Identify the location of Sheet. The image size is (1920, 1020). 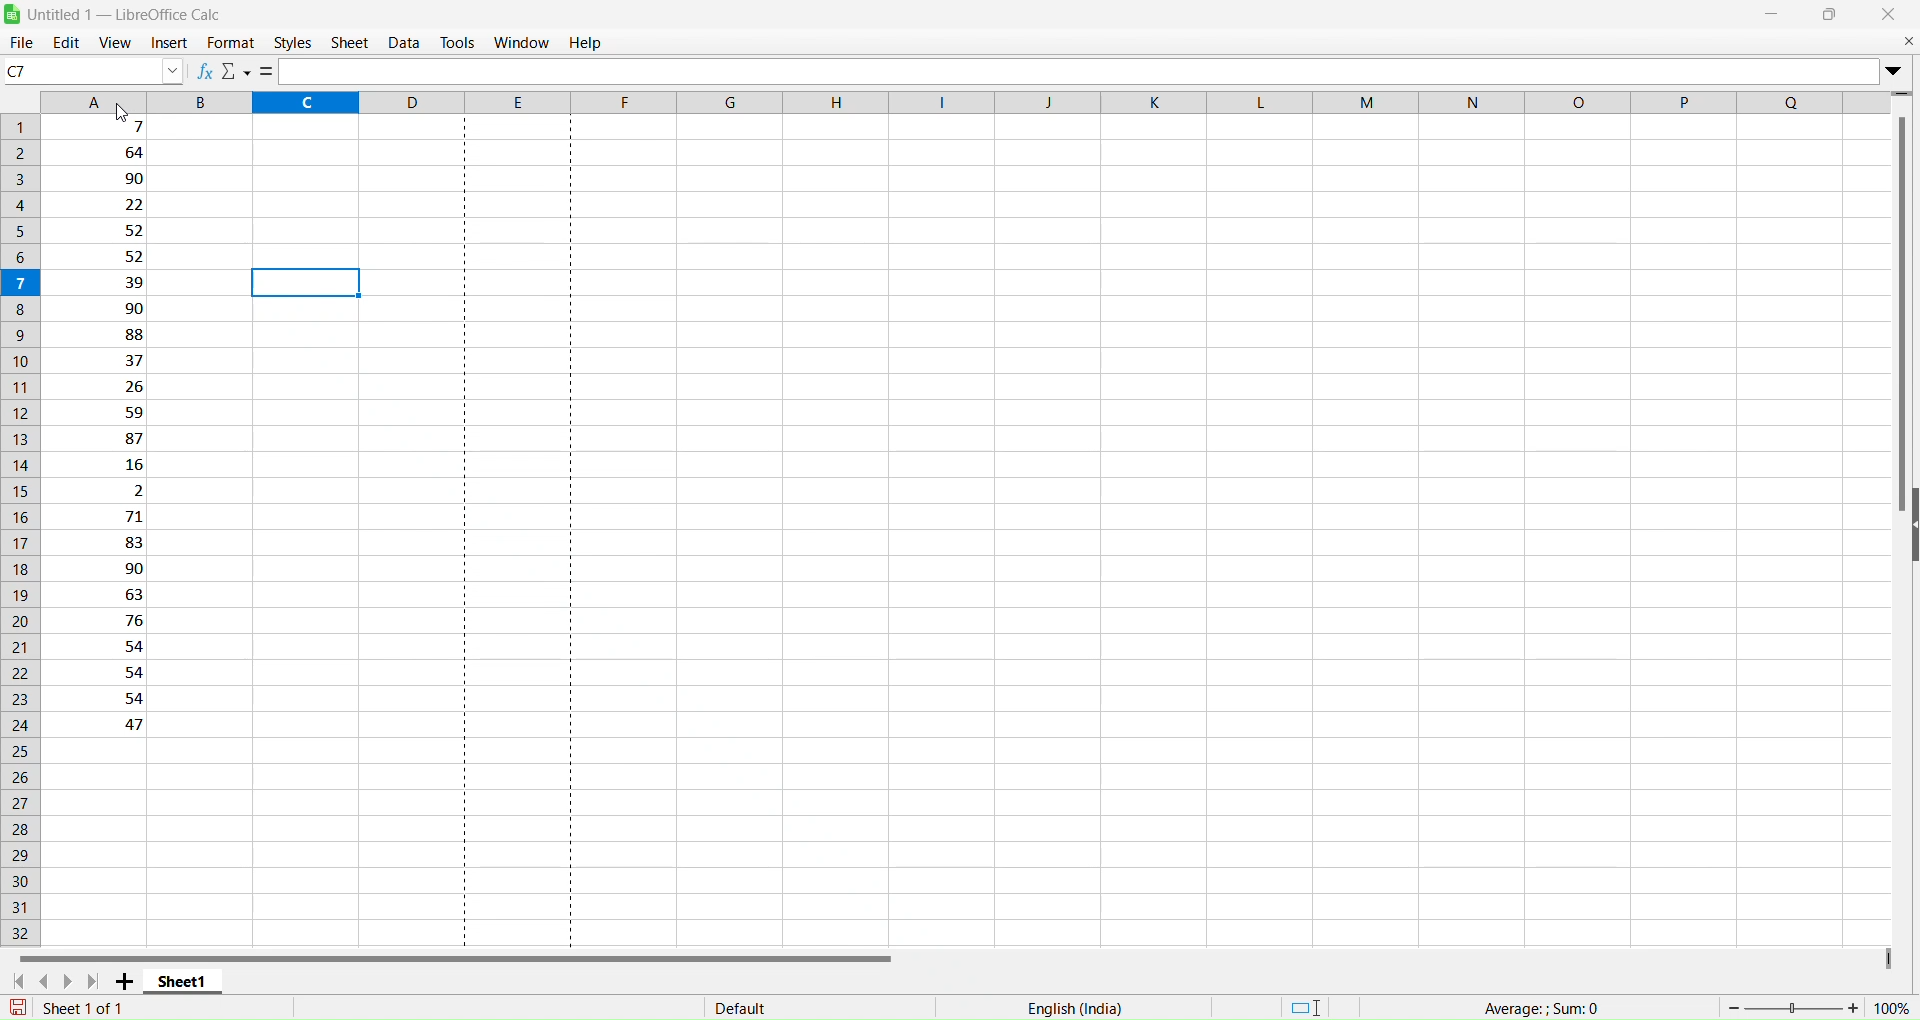
(350, 42).